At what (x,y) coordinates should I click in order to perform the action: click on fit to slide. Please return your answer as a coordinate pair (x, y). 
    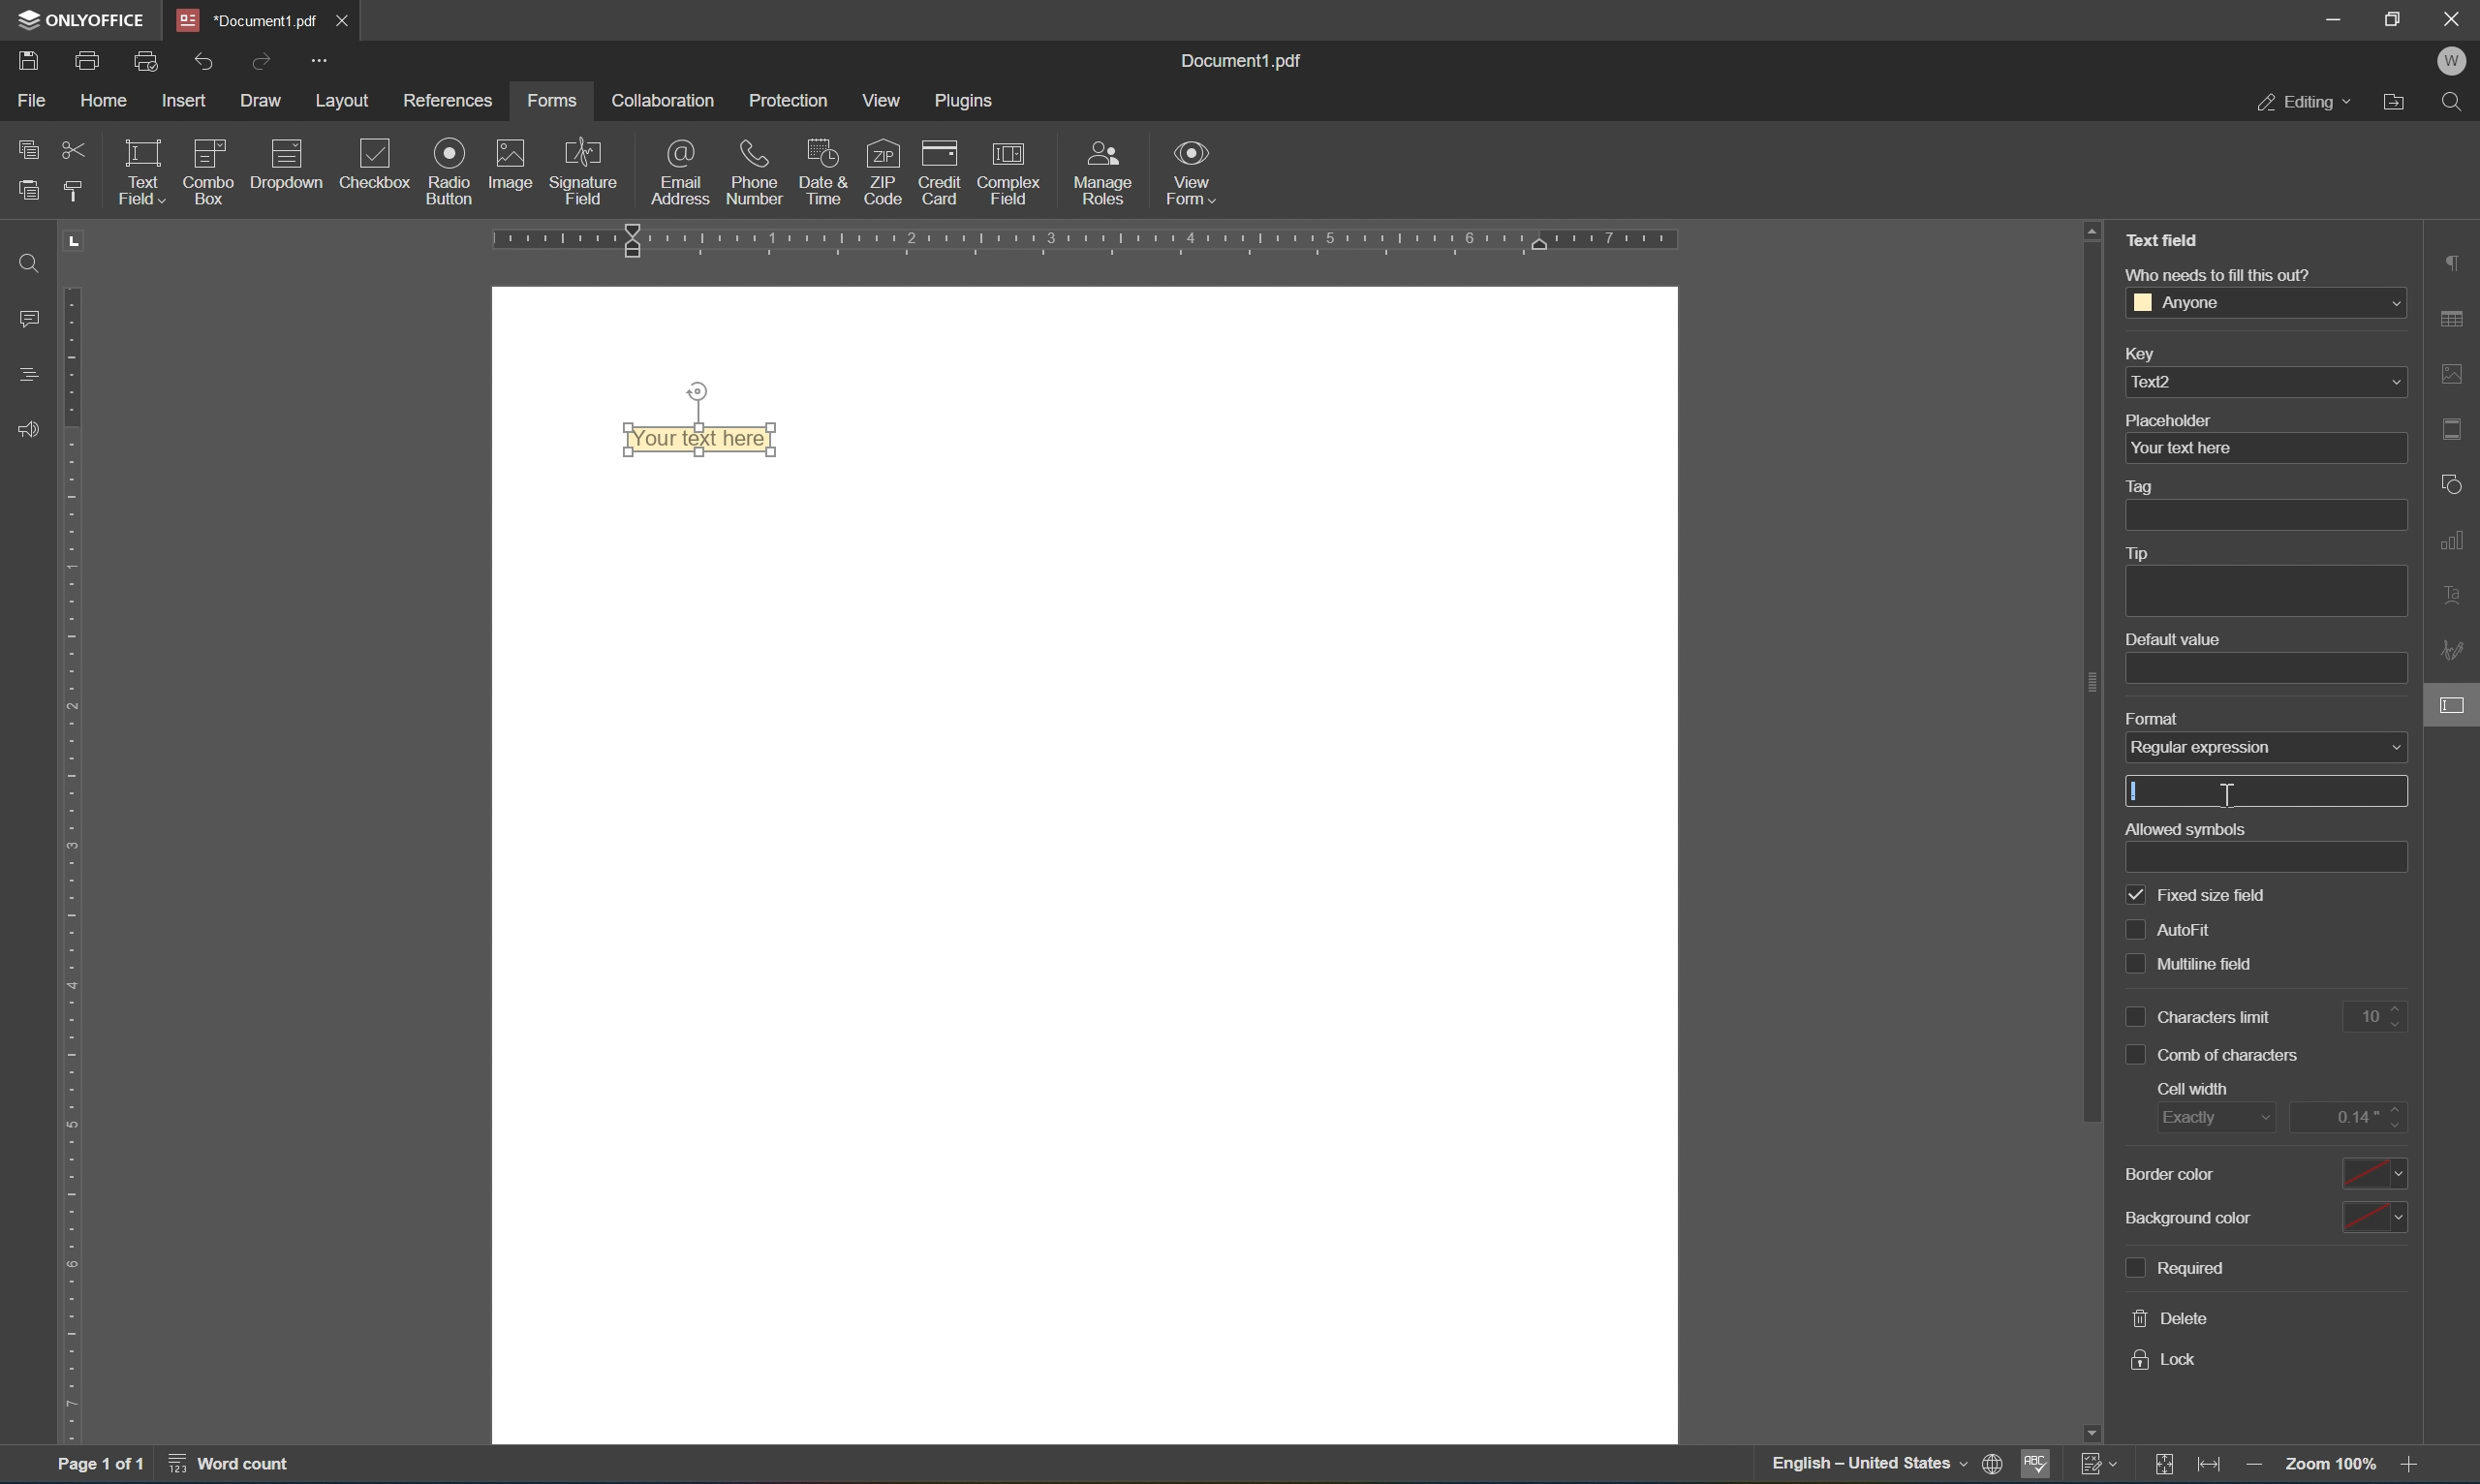
    Looking at the image, I should click on (2159, 1469).